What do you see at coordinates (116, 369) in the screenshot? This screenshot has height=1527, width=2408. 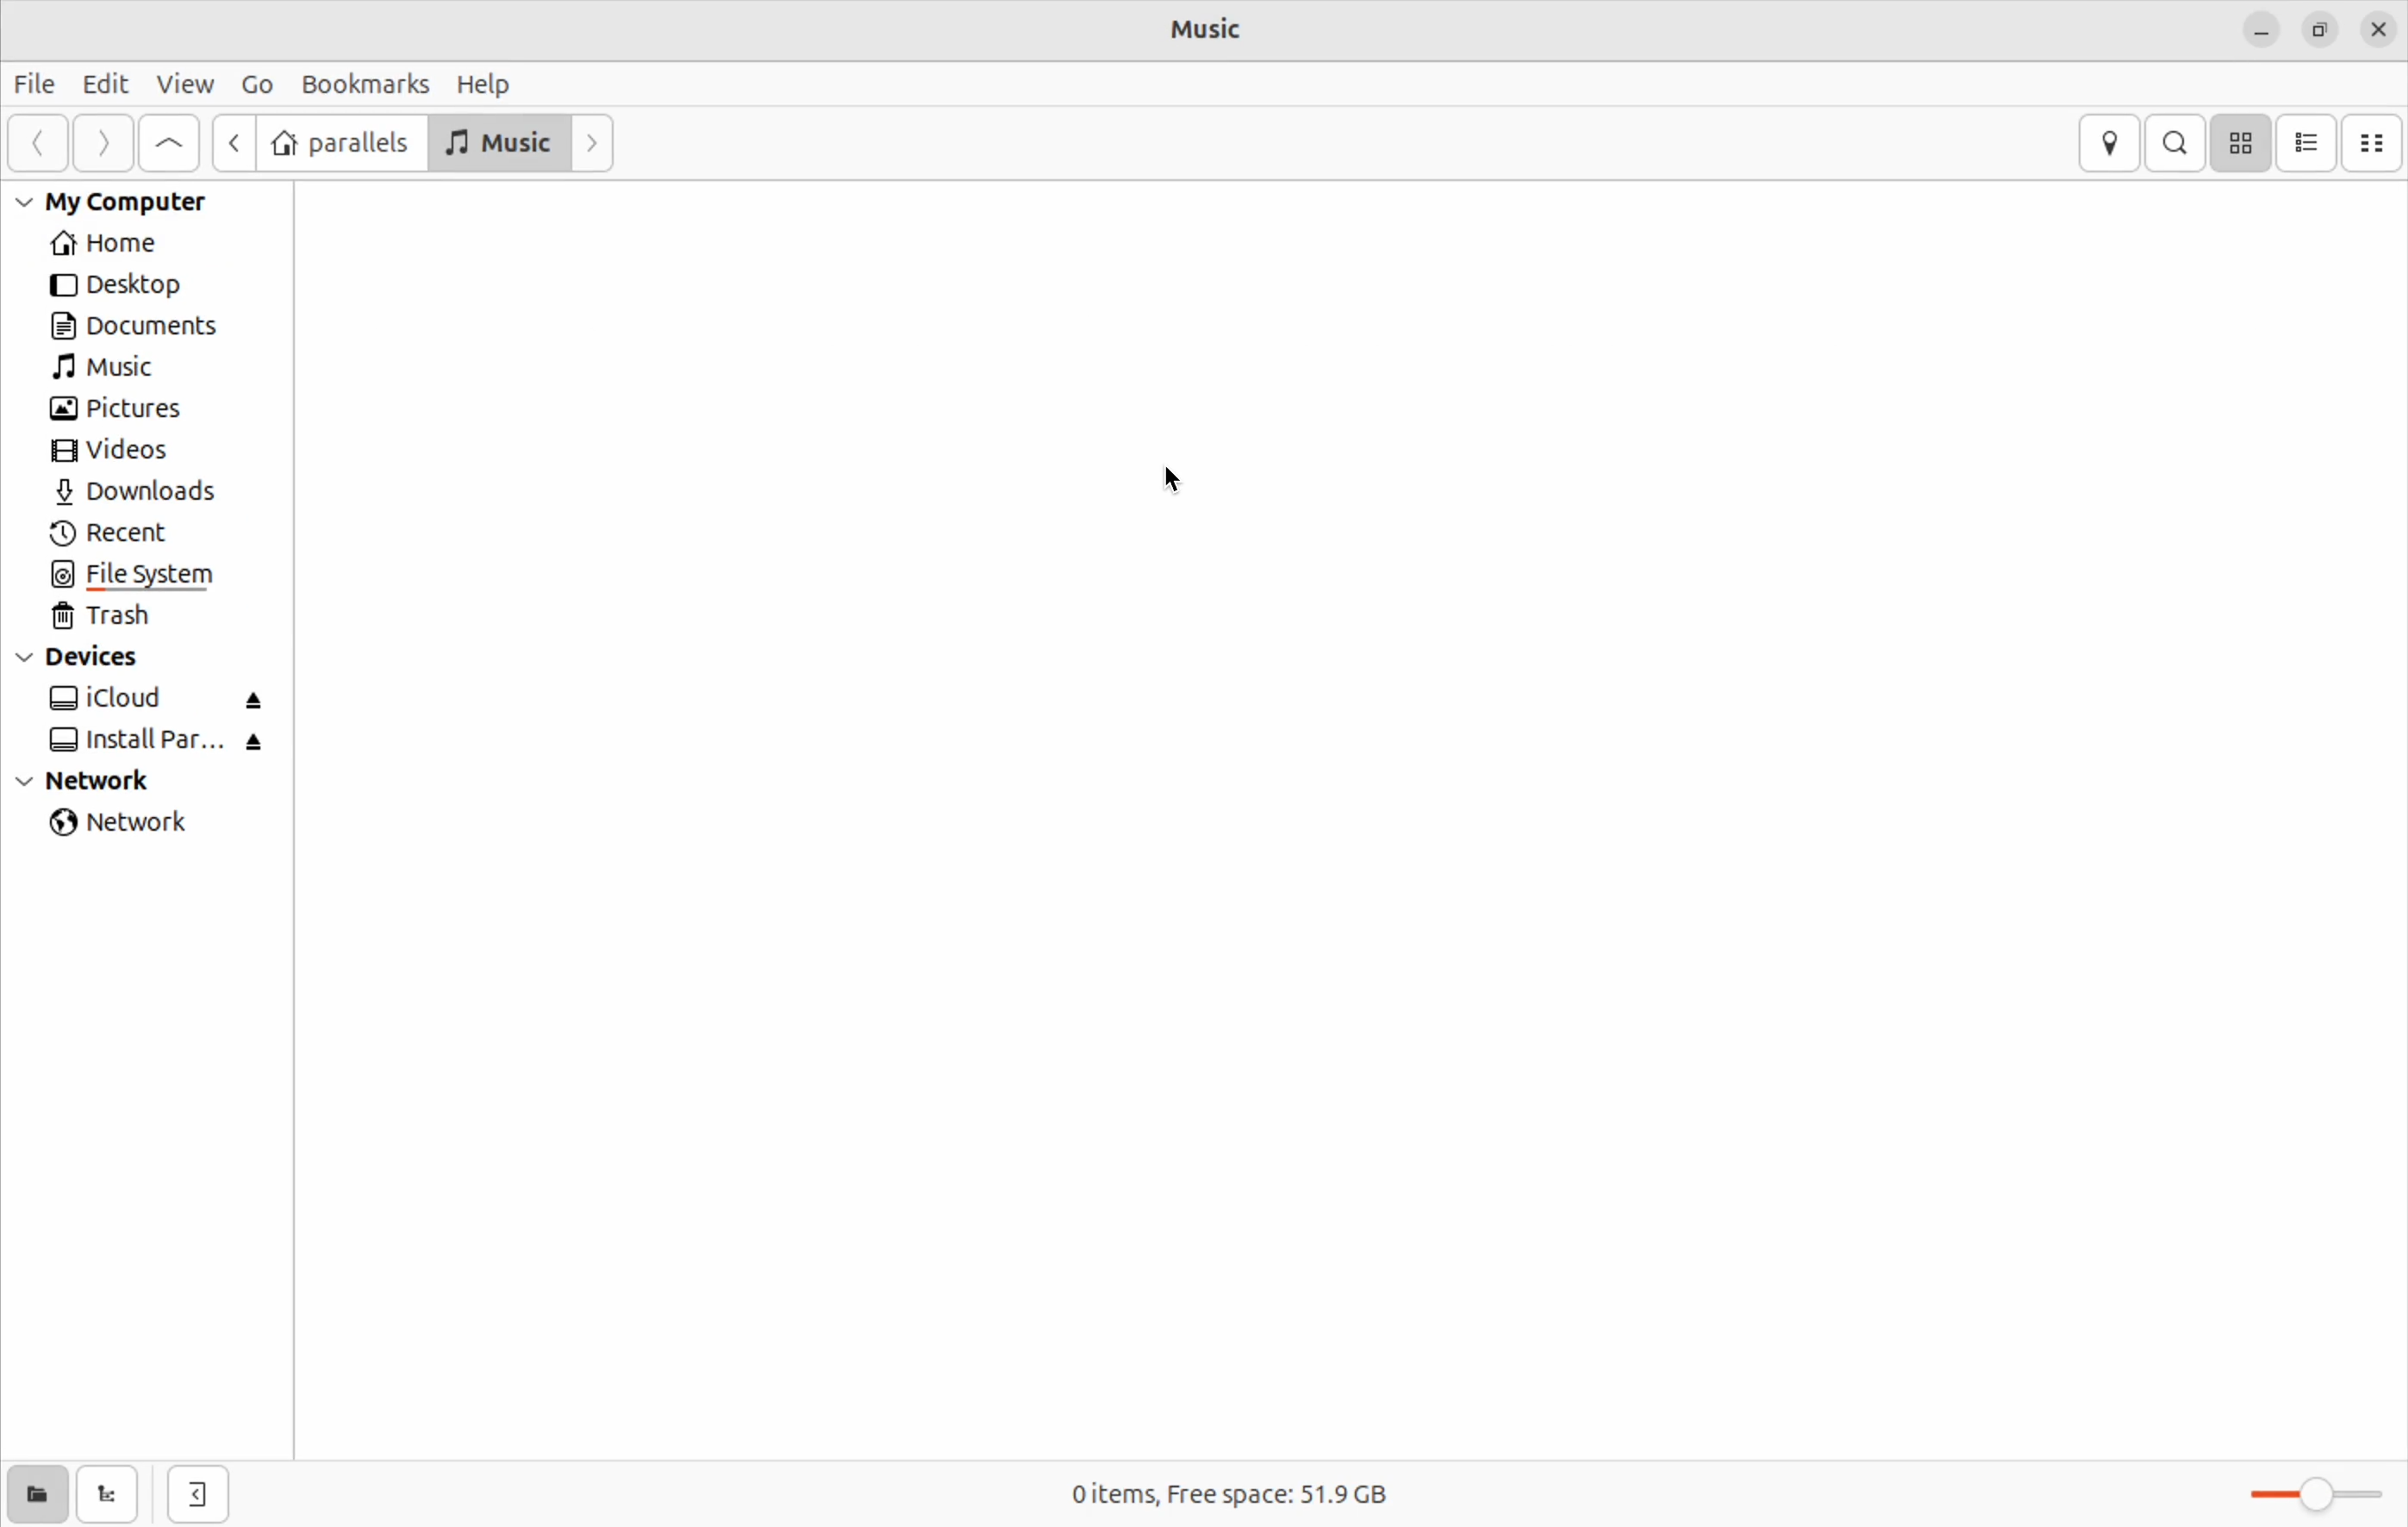 I see `music` at bounding box center [116, 369].